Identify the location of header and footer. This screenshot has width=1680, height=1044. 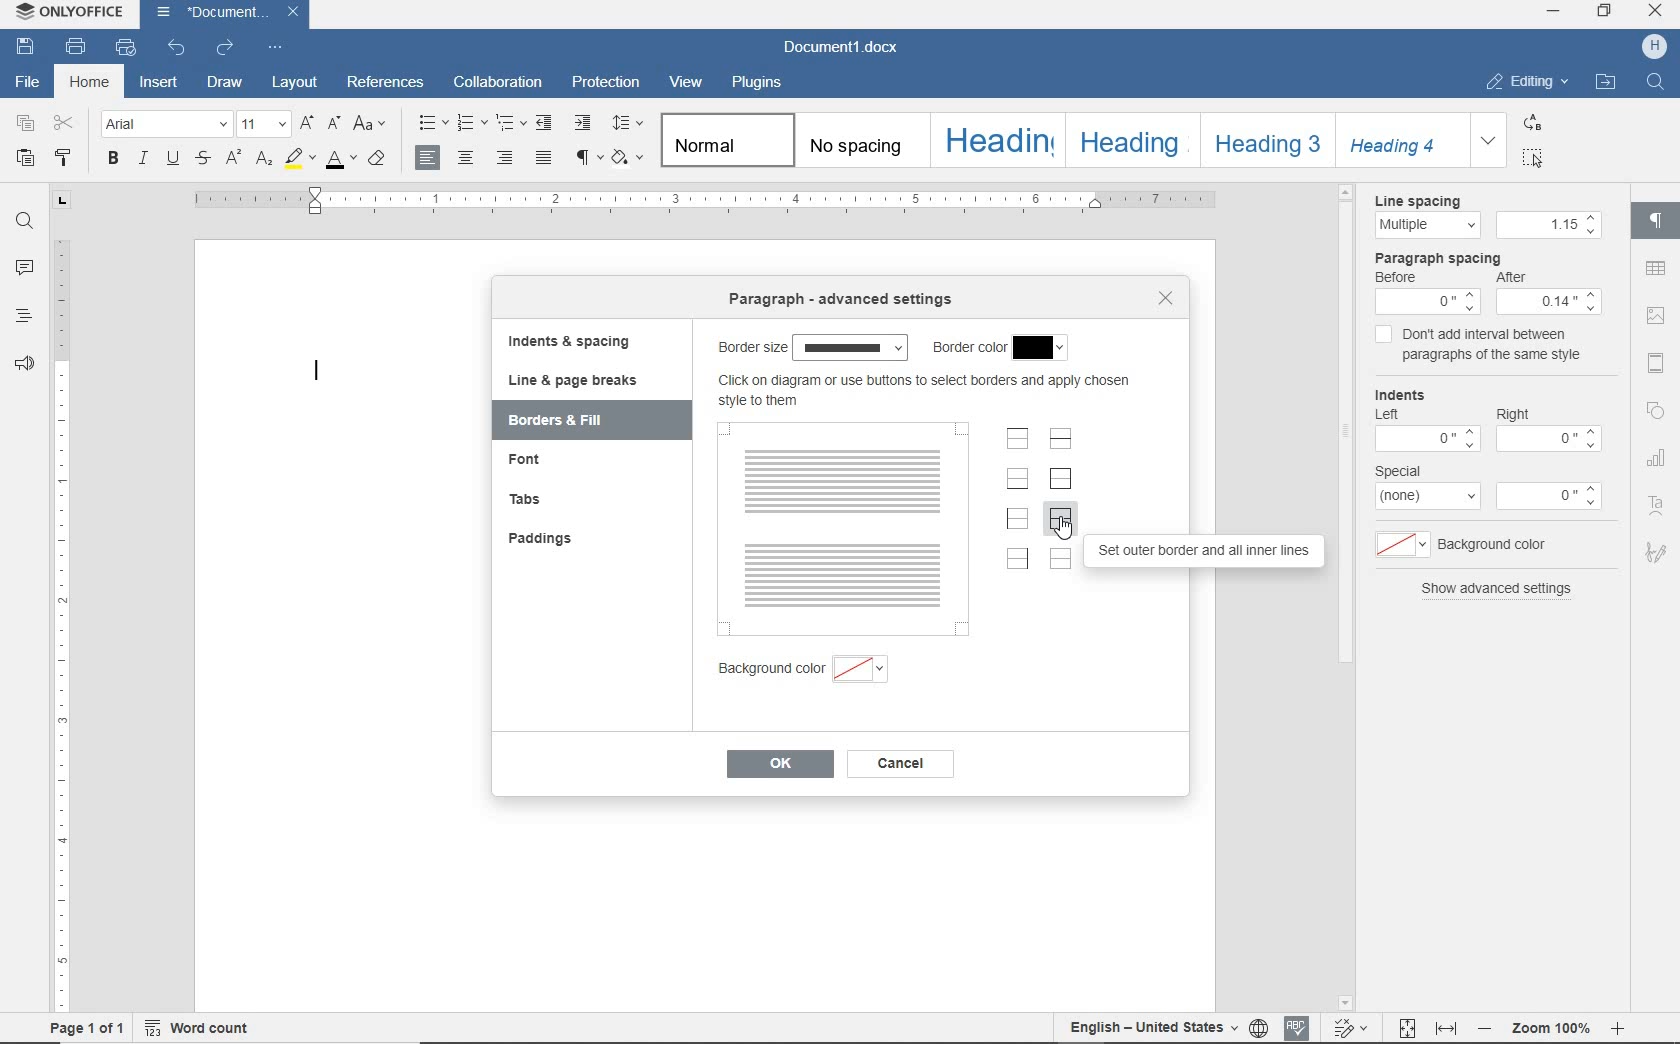
(1658, 365).